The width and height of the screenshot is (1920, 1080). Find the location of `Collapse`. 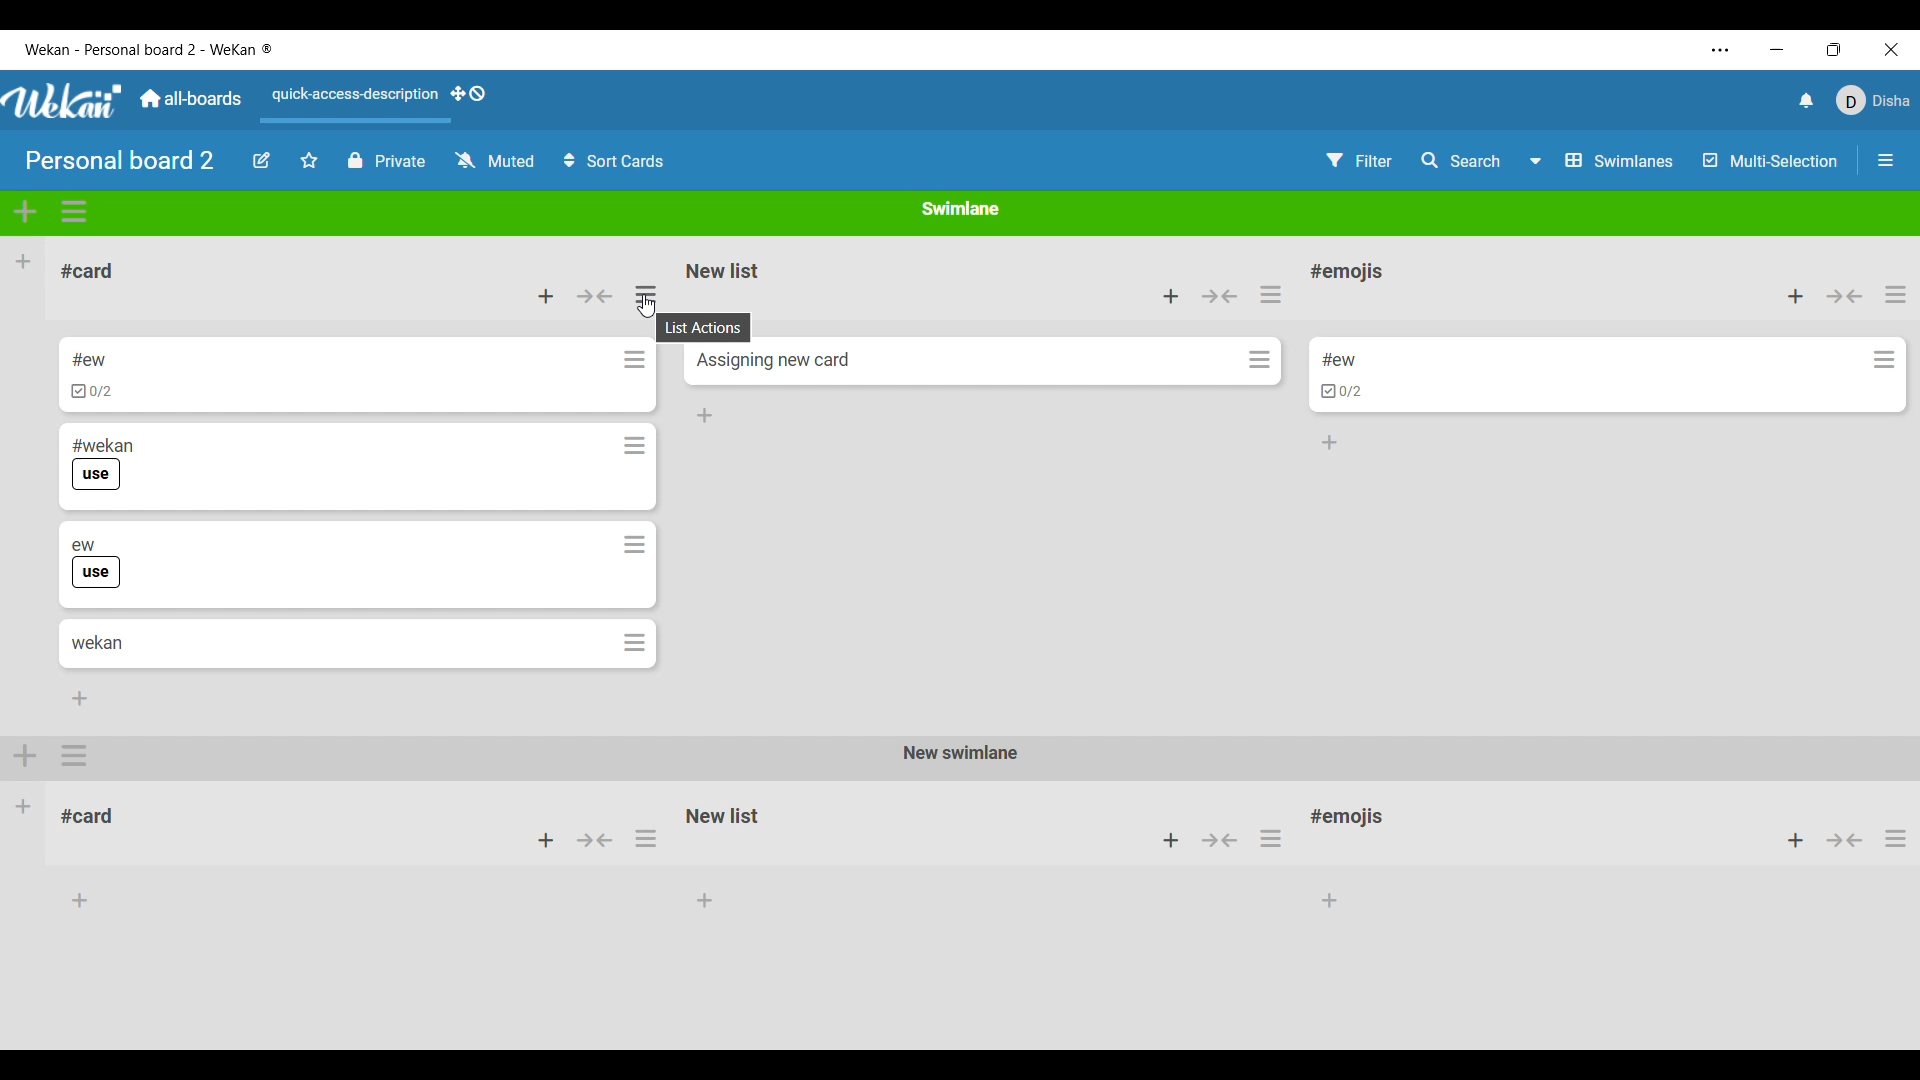

Collapse is located at coordinates (1219, 295).